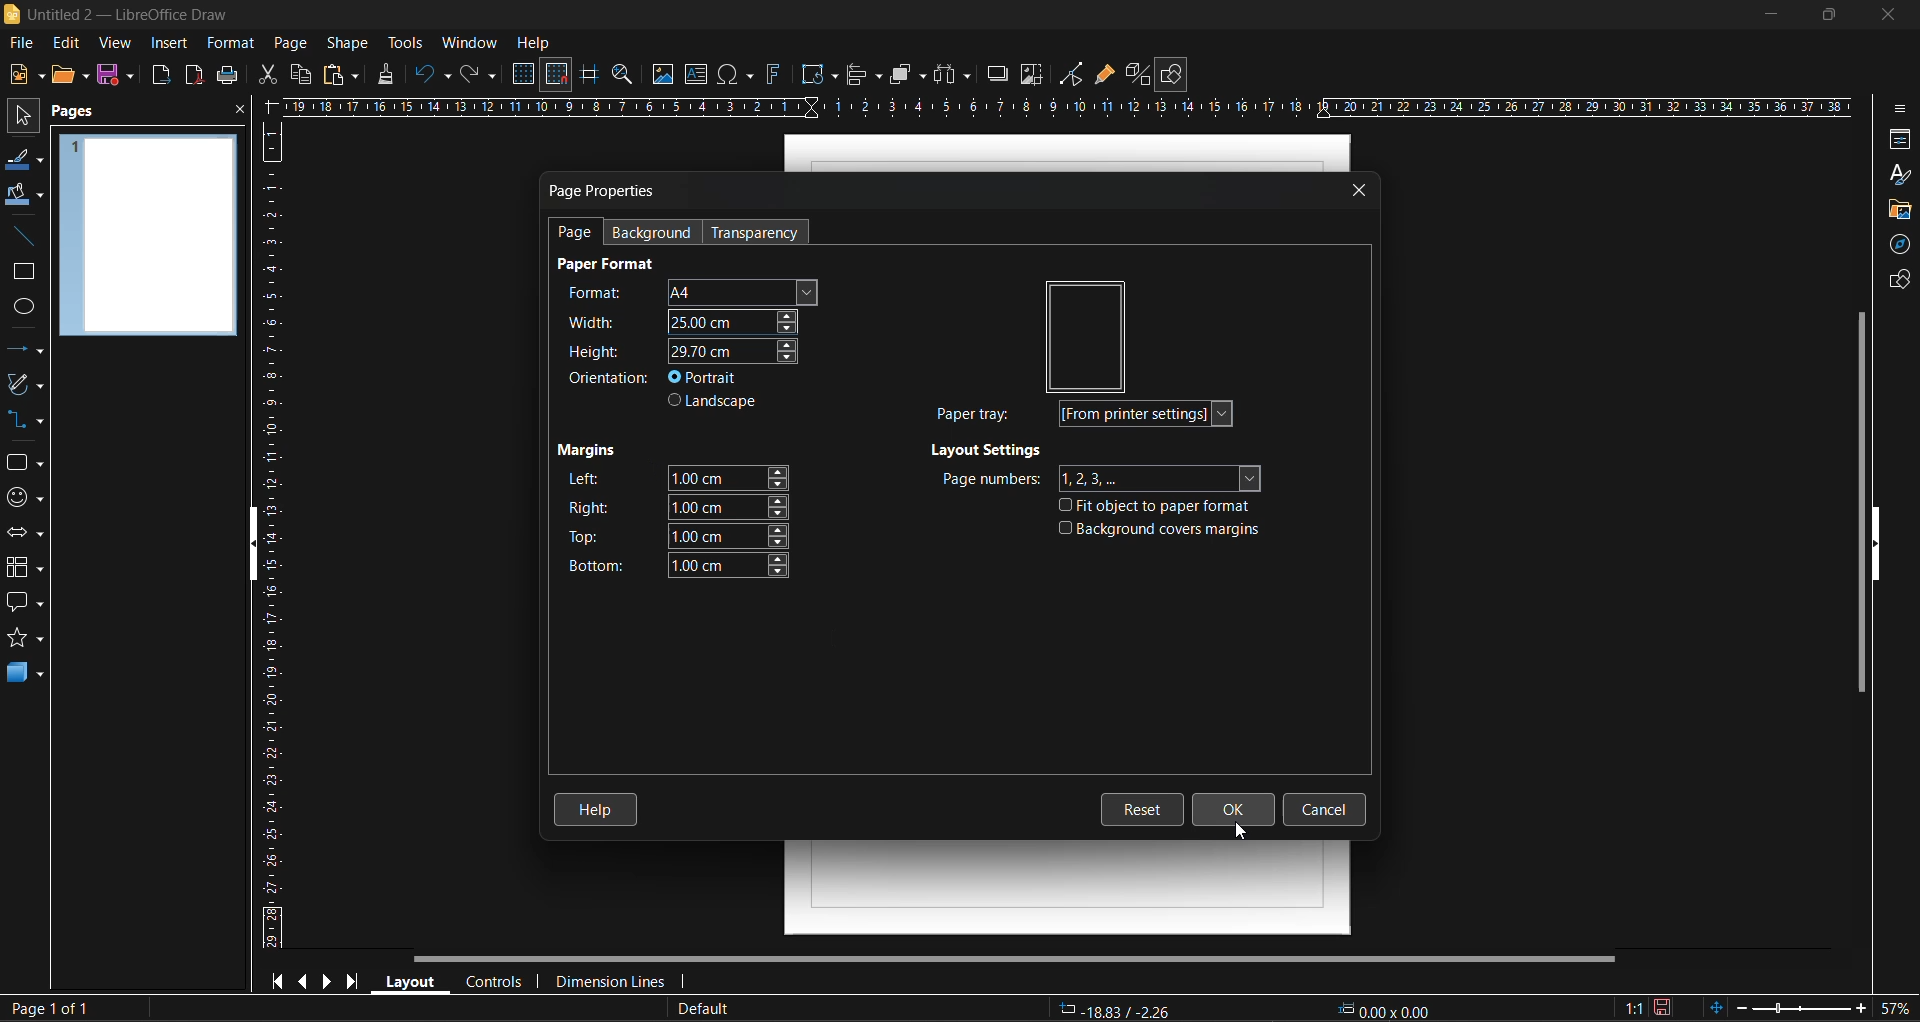 Image resolution: width=1920 pixels, height=1022 pixels. What do you see at coordinates (67, 42) in the screenshot?
I see `edit` at bounding box center [67, 42].